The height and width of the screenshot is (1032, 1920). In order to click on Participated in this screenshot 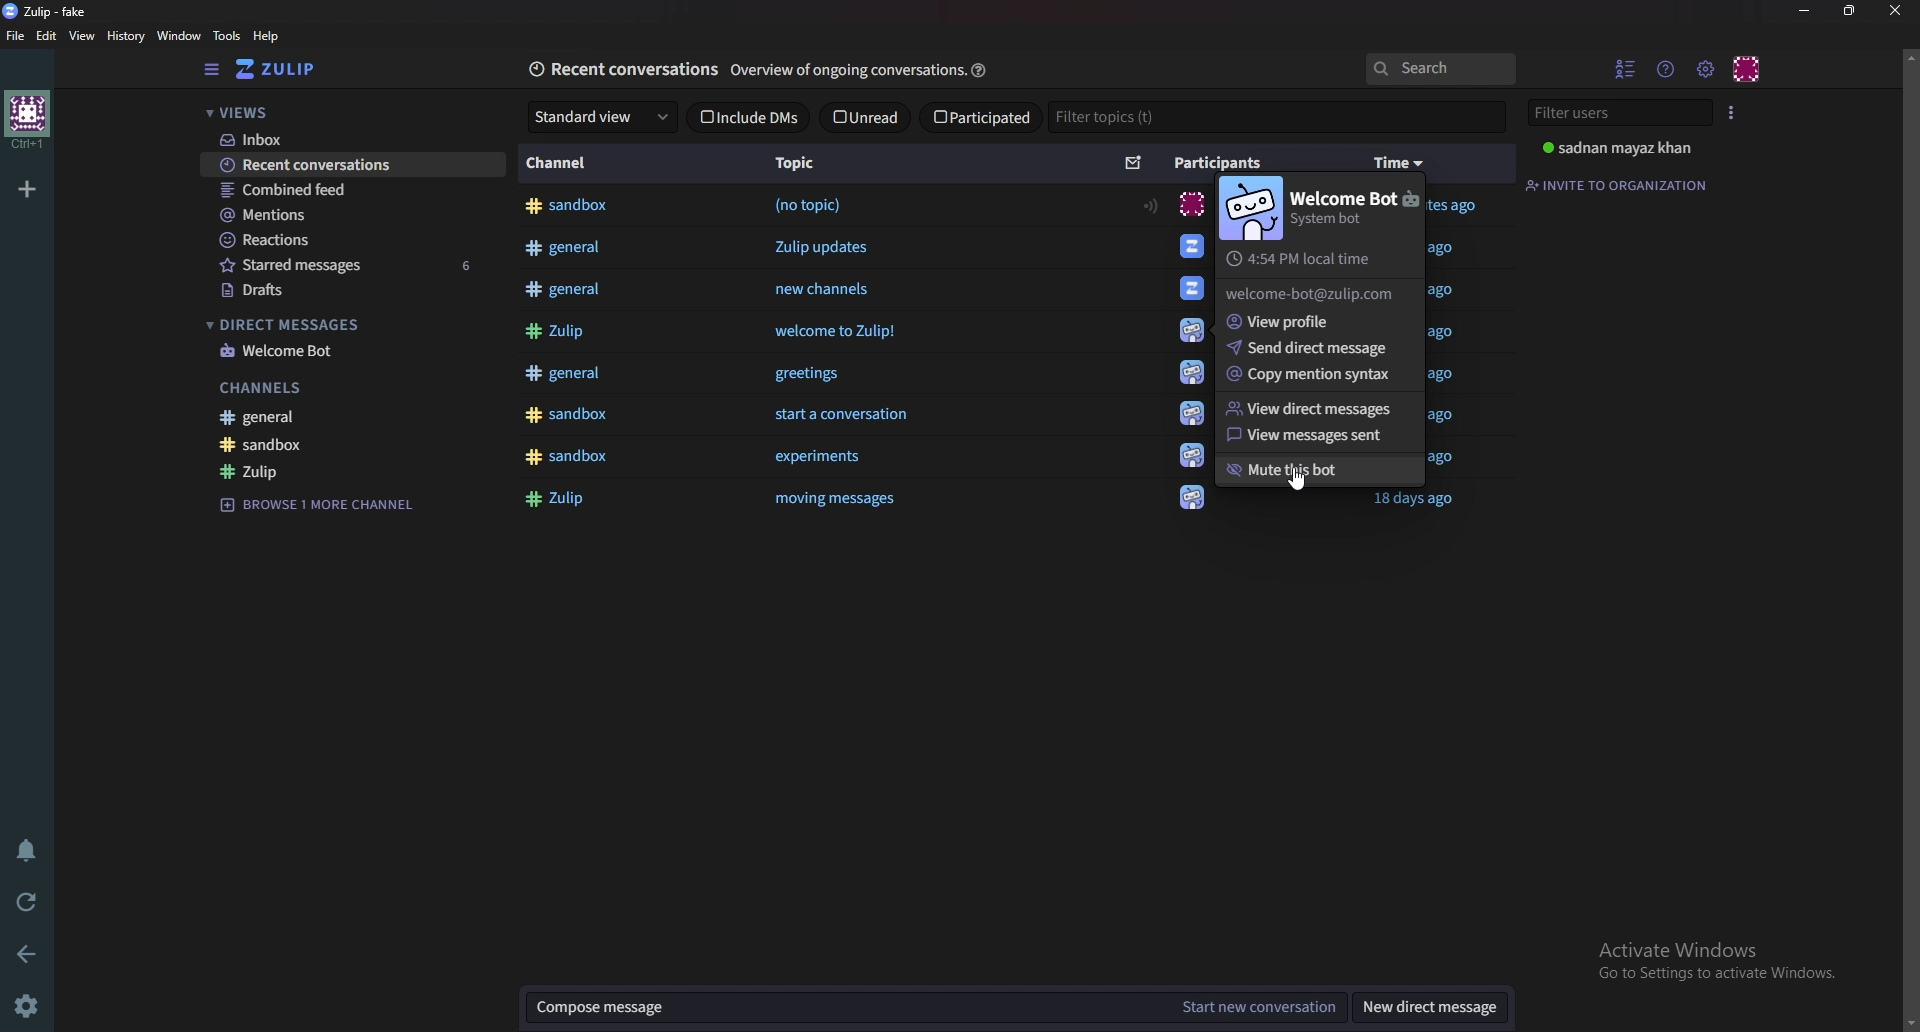, I will do `click(979, 118)`.